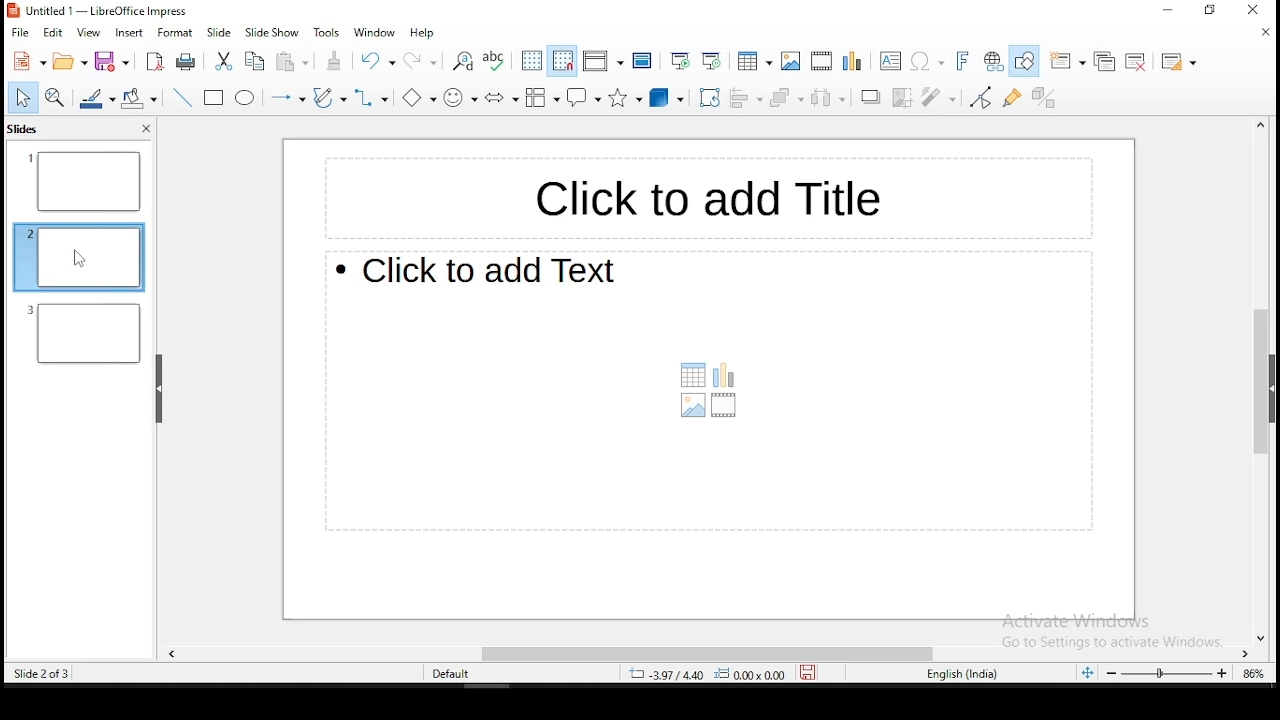 This screenshot has width=1280, height=720. I want to click on rotate, so click(709, 99).